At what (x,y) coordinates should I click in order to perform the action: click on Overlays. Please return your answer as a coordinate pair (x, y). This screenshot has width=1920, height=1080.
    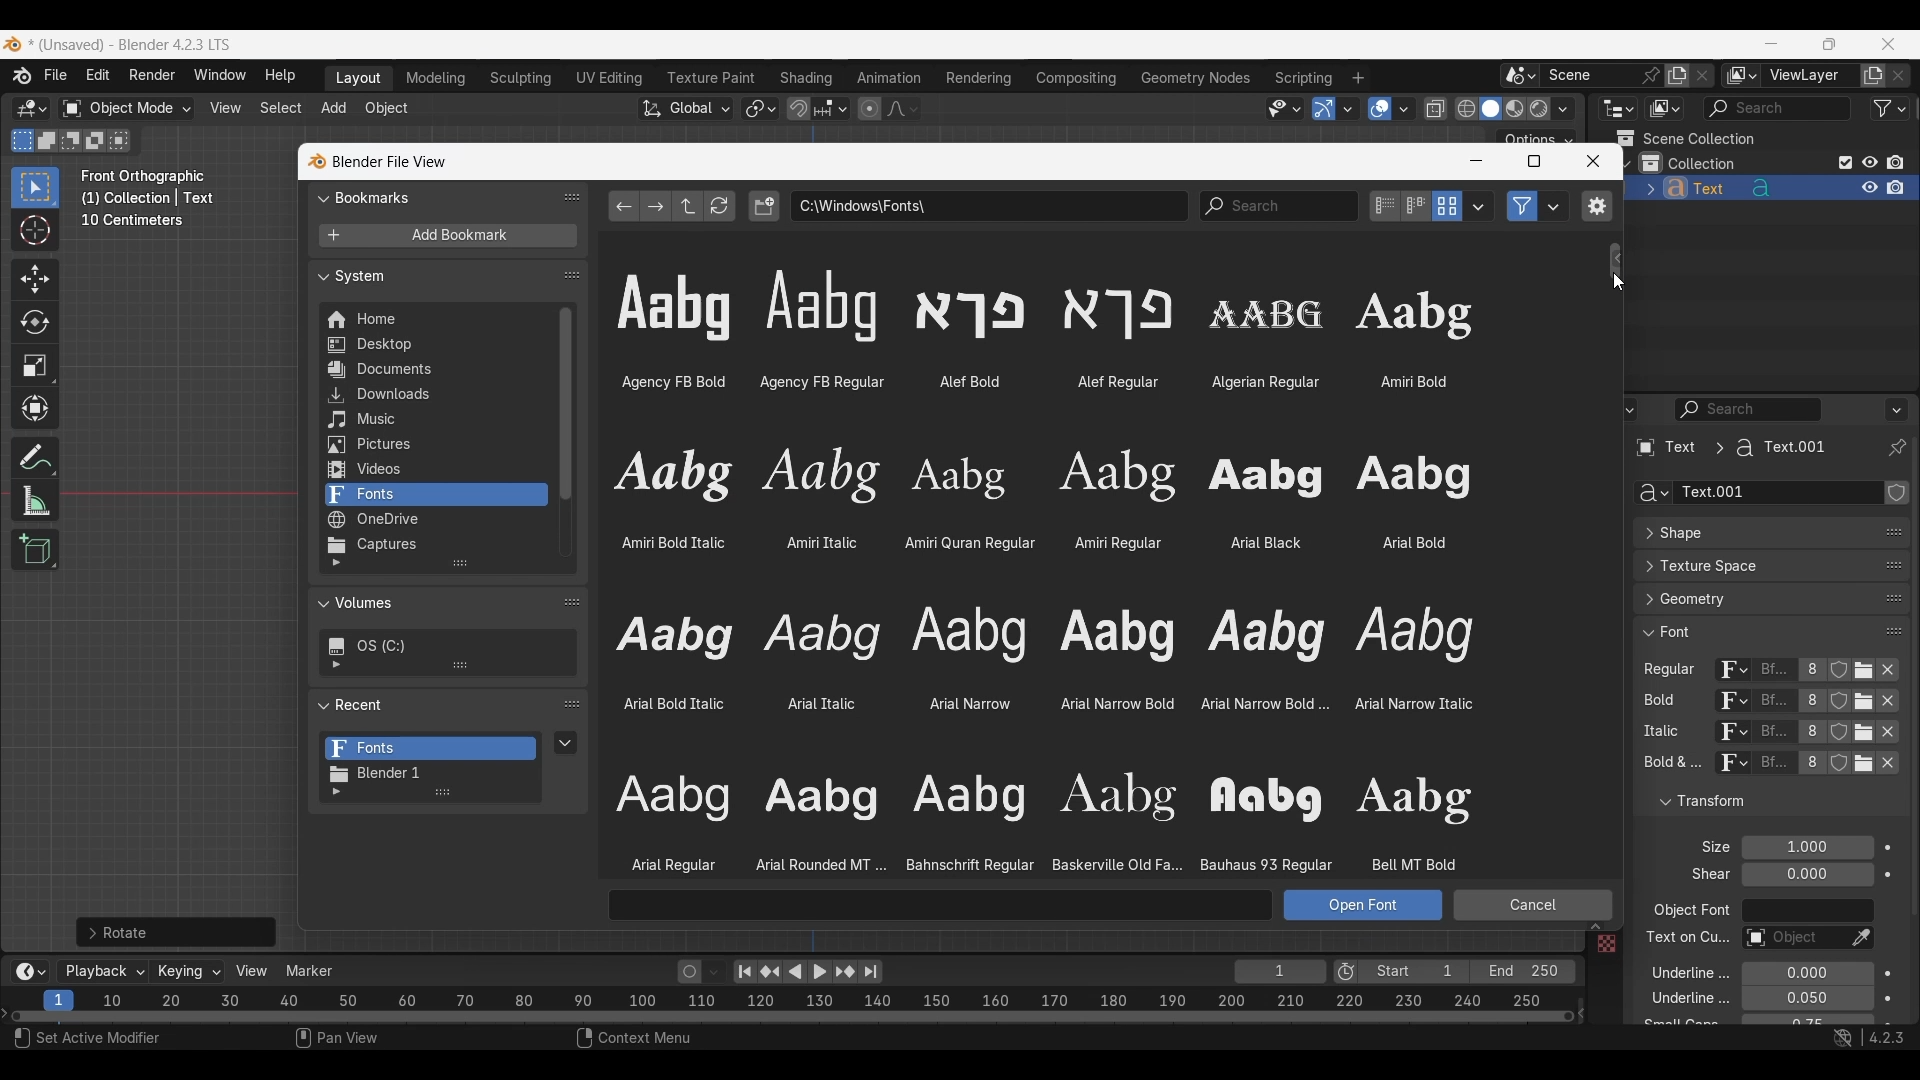
    Looking at the image, I should click on (1403, 109).